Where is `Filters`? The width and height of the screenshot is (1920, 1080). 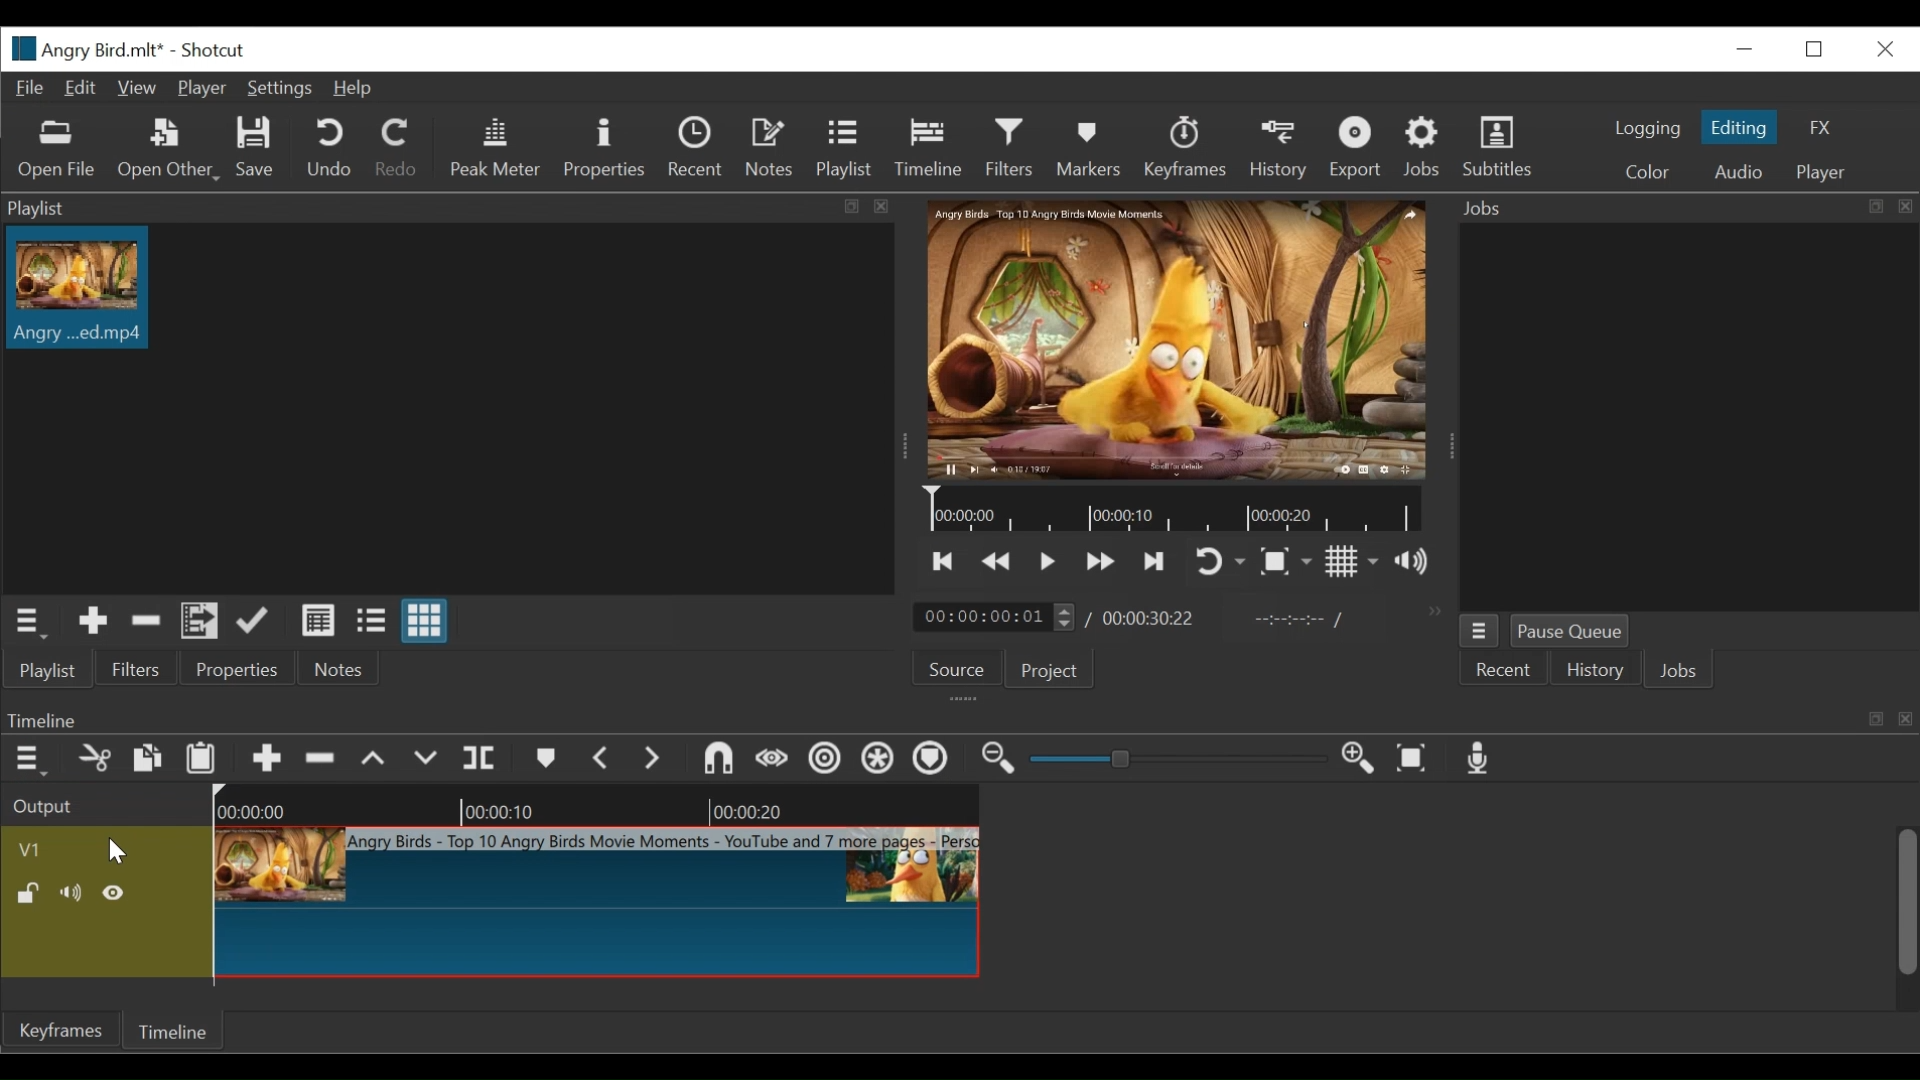
Filters is located at coordinates (140, 669).